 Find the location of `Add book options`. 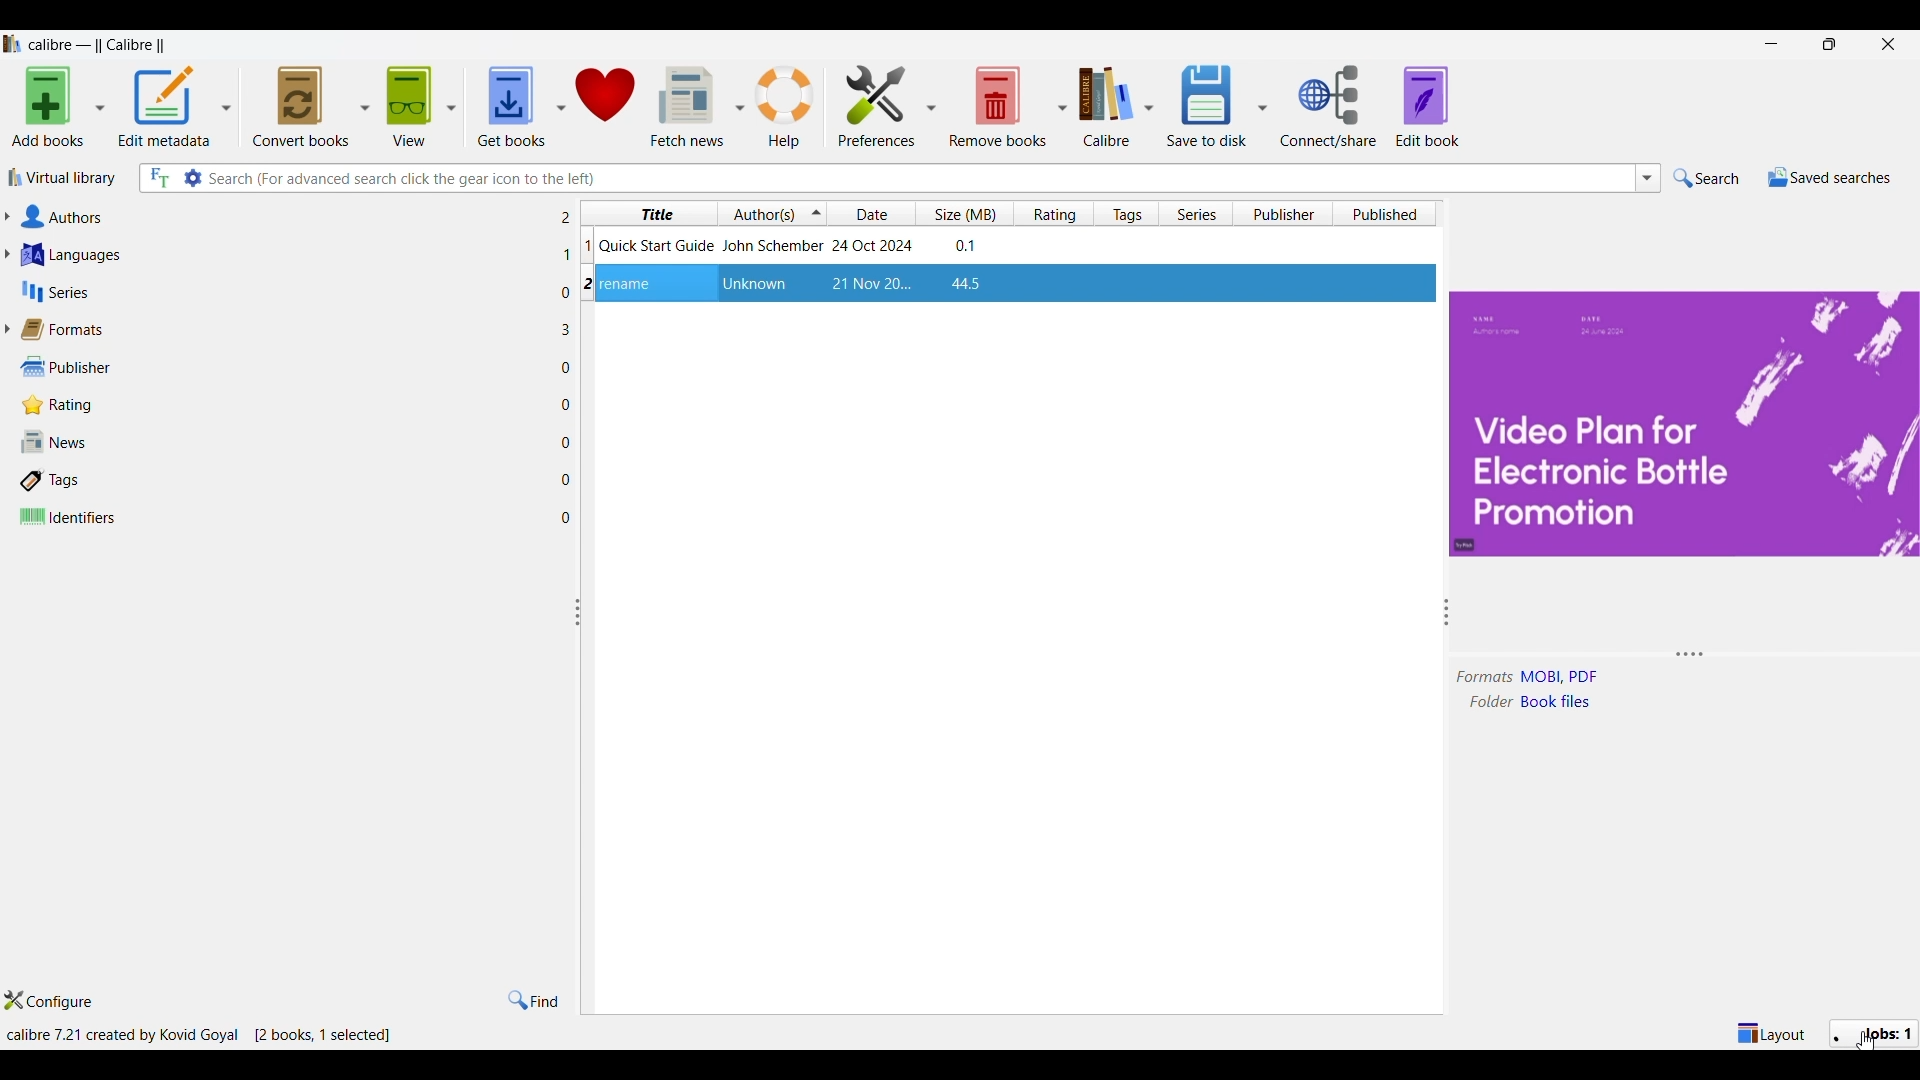

Add book options is located at coordinates (101, 108).